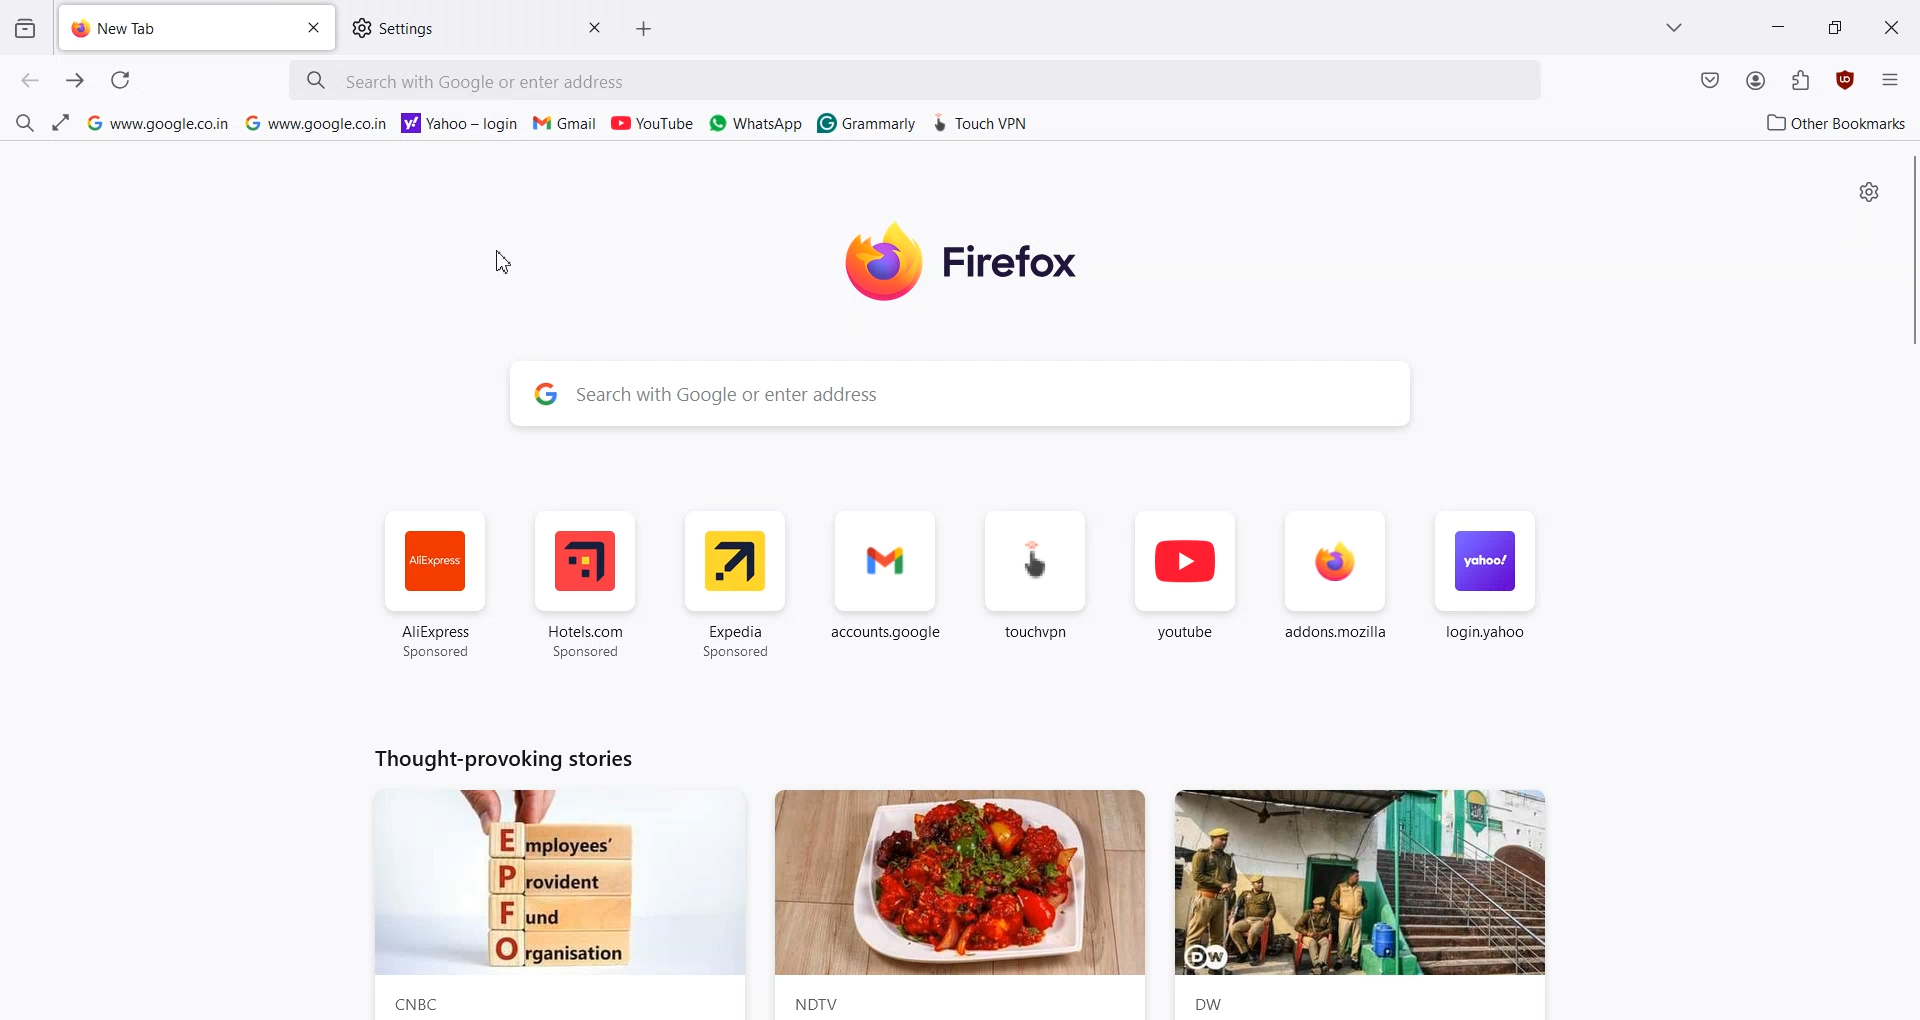 This screenshot has height=1020, width=1920. Describe the element at coordinates (1710, 82) in the screenshot. I see `Save to pocket` at that location.